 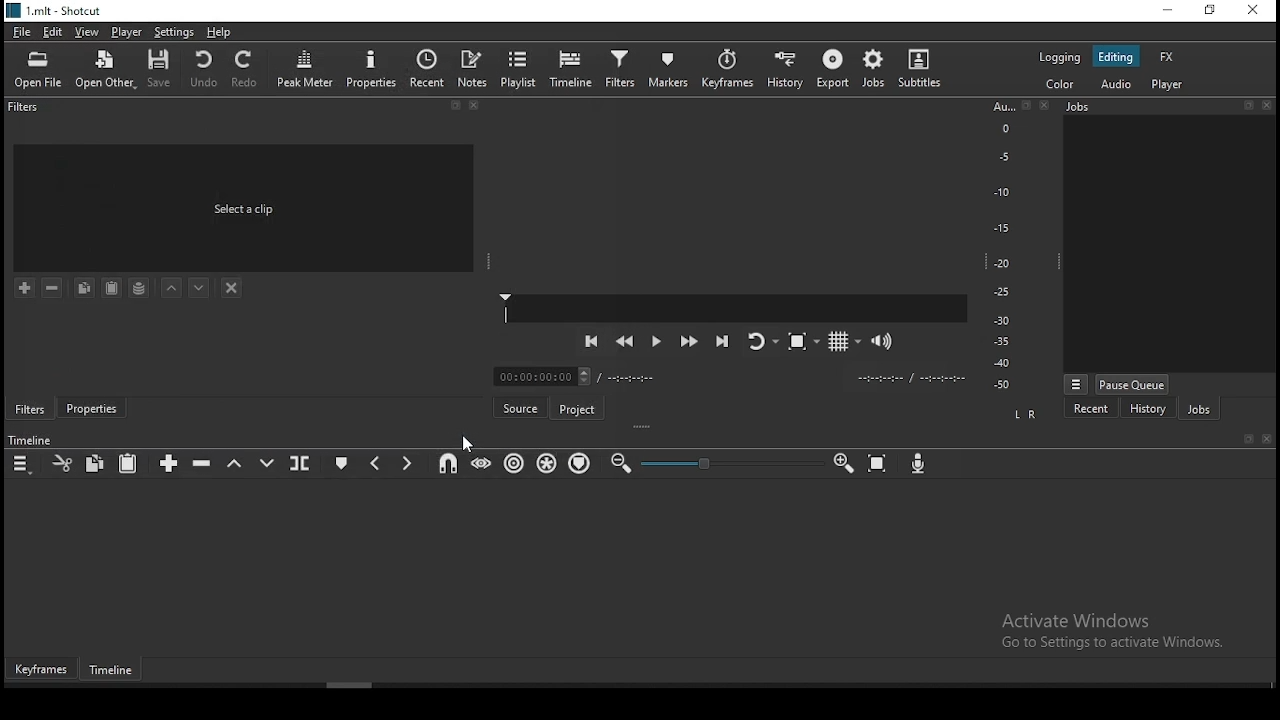 I want to click on ripple markers, so click(x=579, y=464).